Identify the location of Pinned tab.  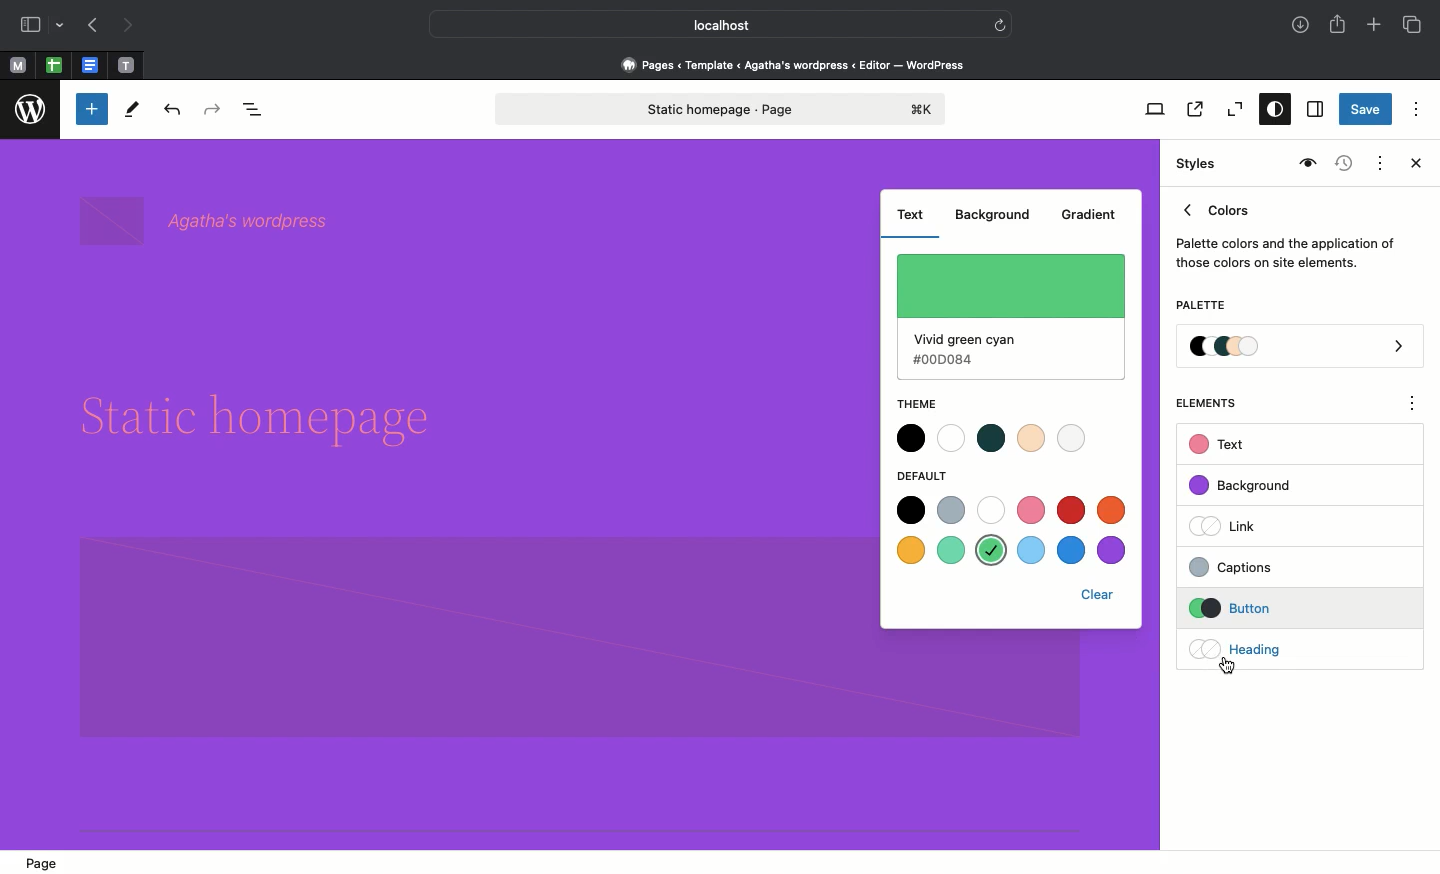
(54, 66).